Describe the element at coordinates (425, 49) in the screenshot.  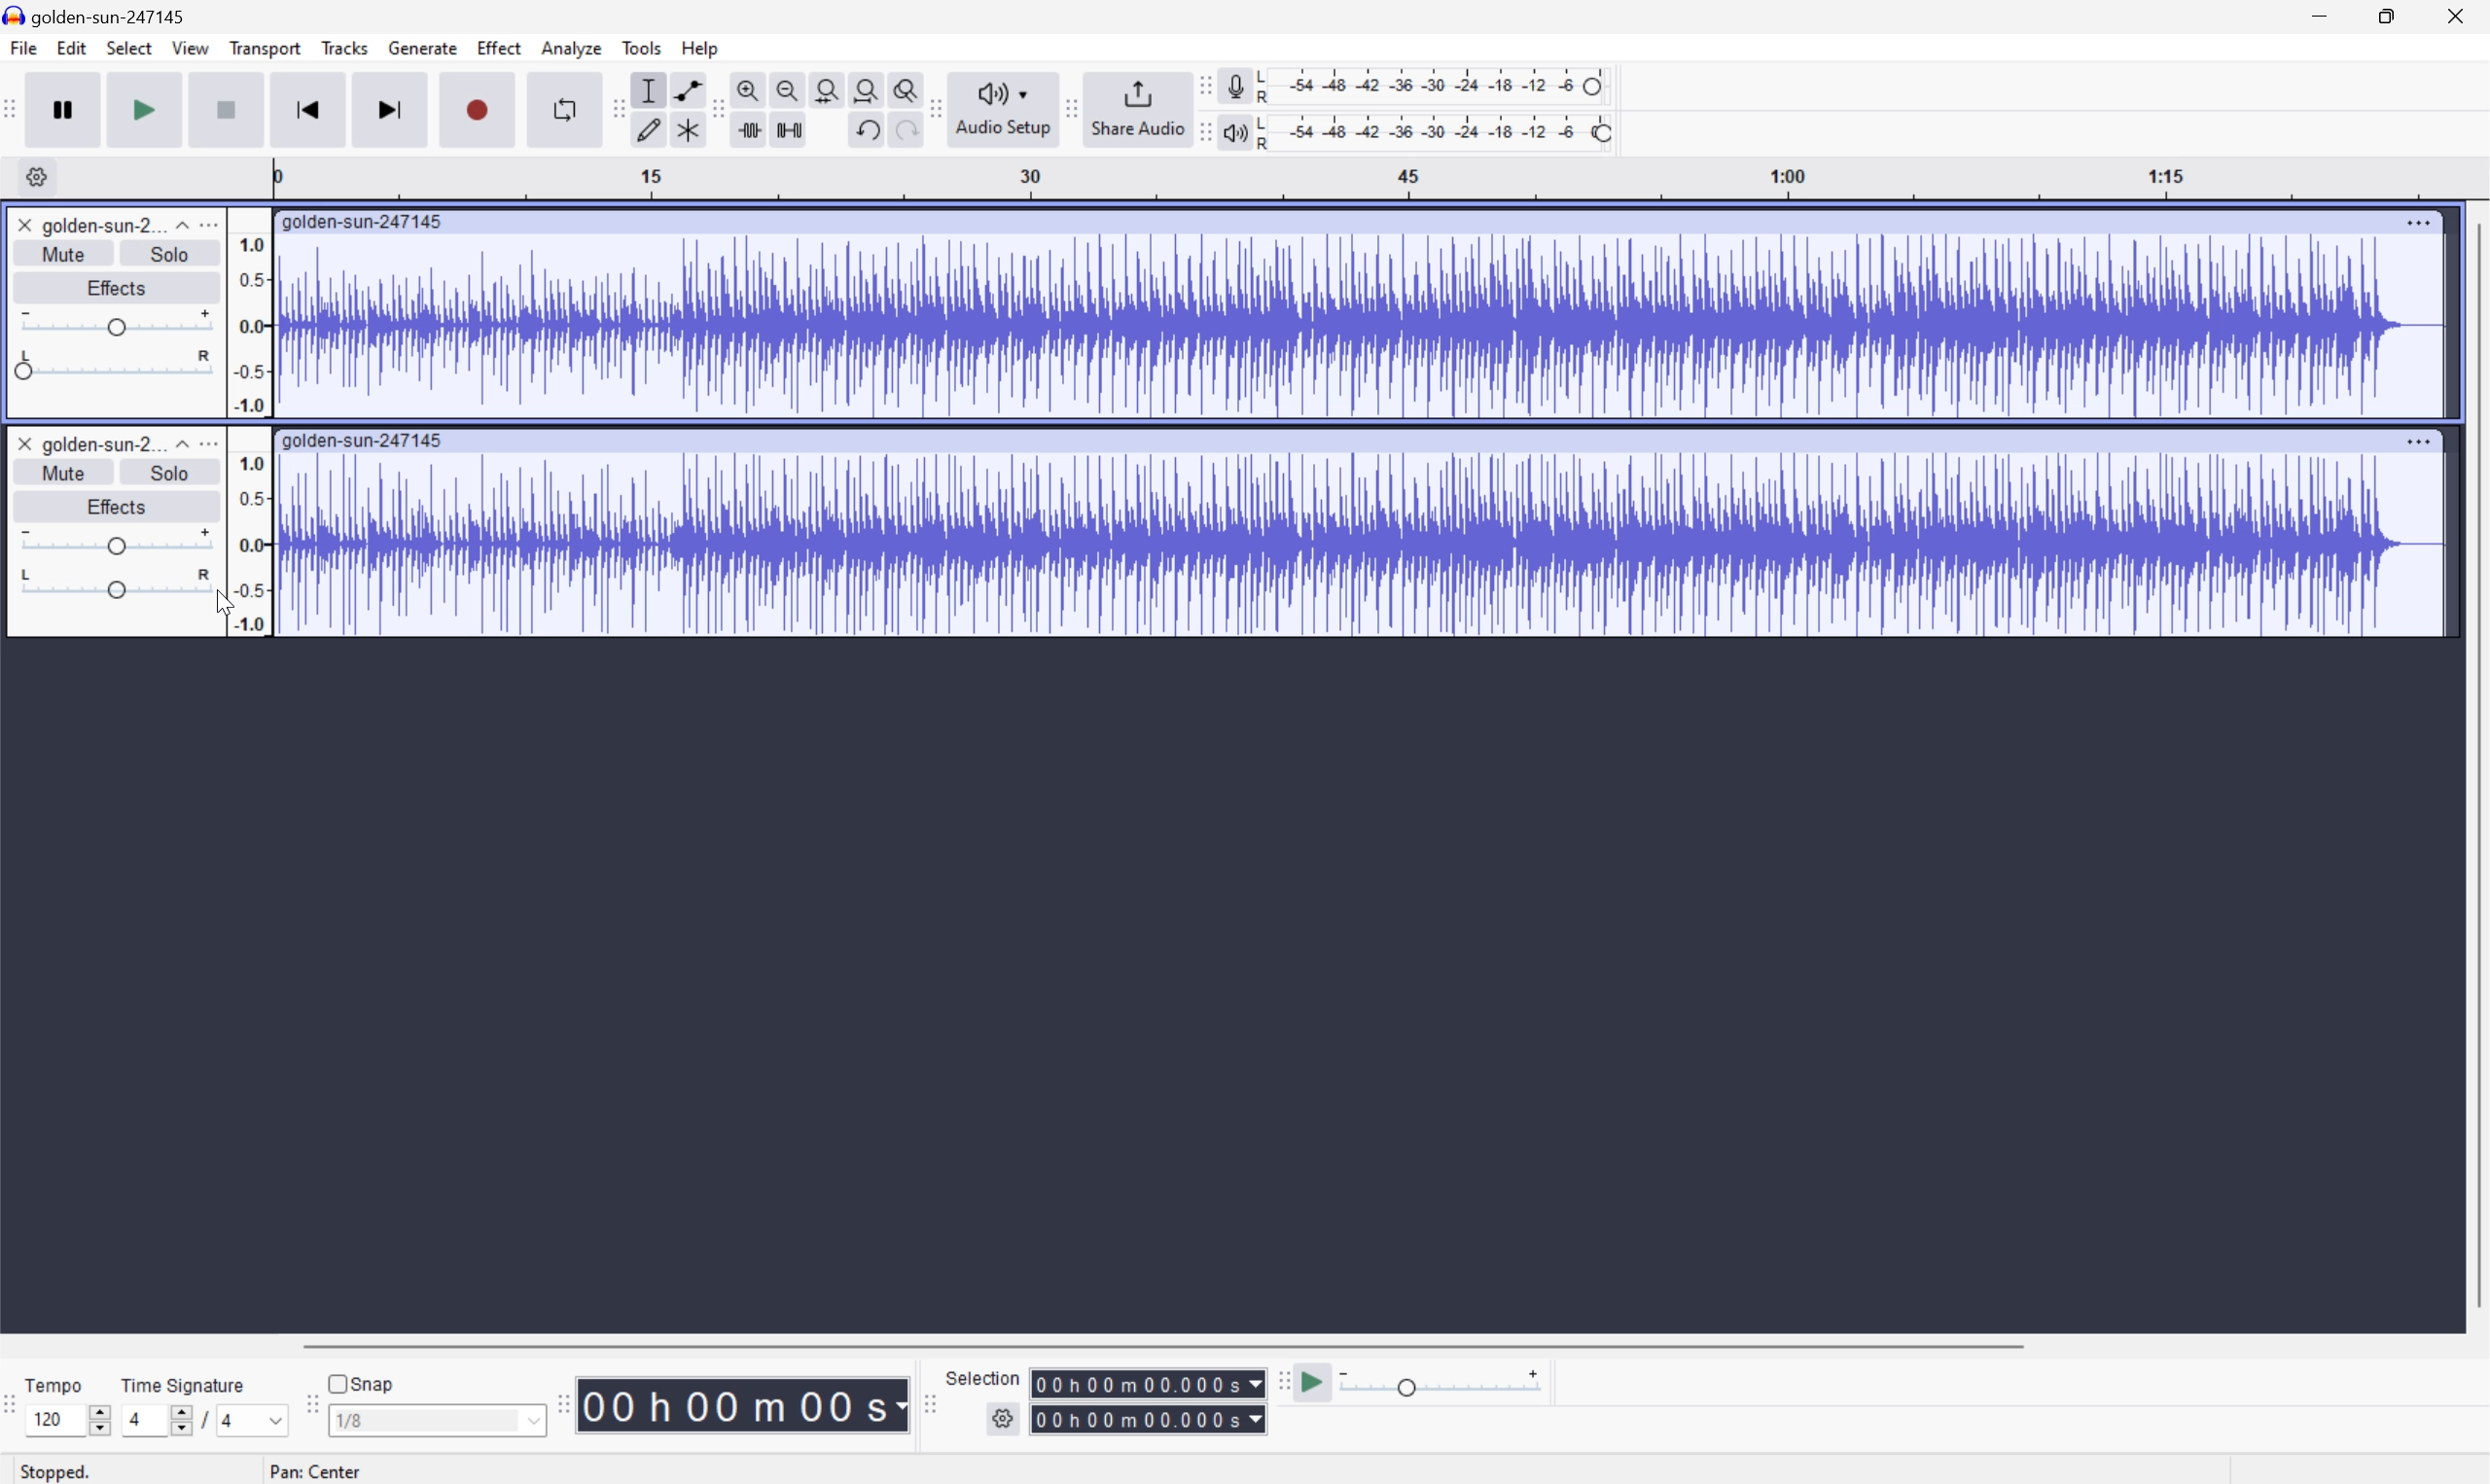
I see `Generate` at that location.